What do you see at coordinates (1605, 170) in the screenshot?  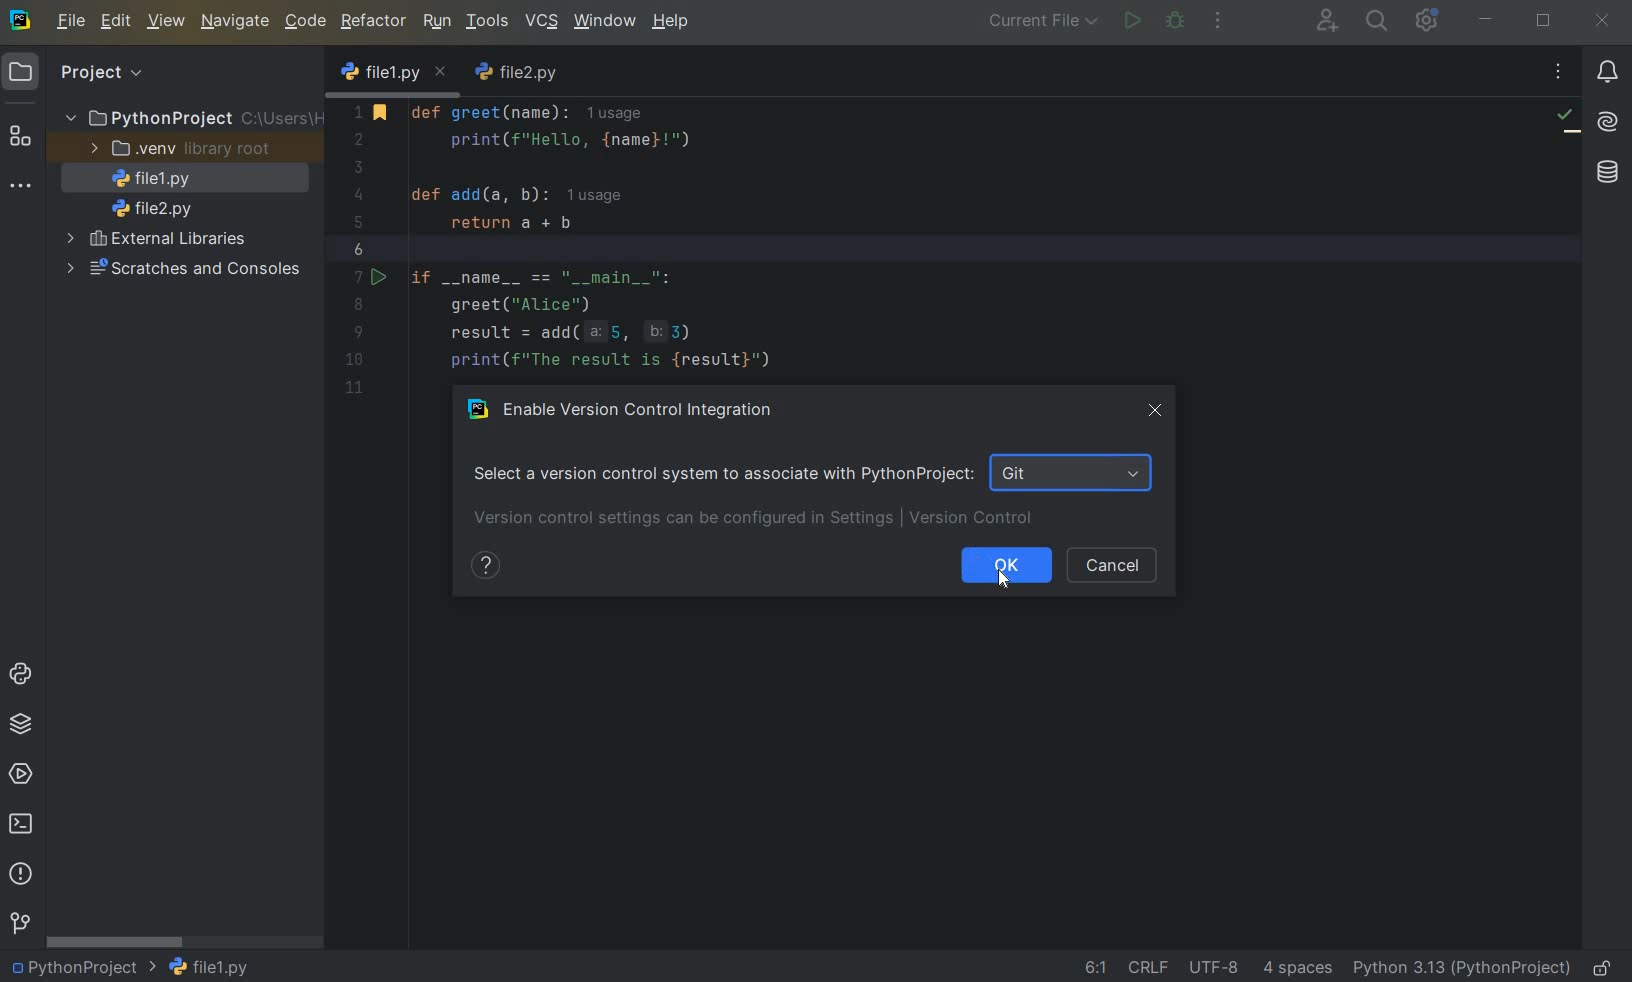 I see `database` at bounding box center [1605, 170].